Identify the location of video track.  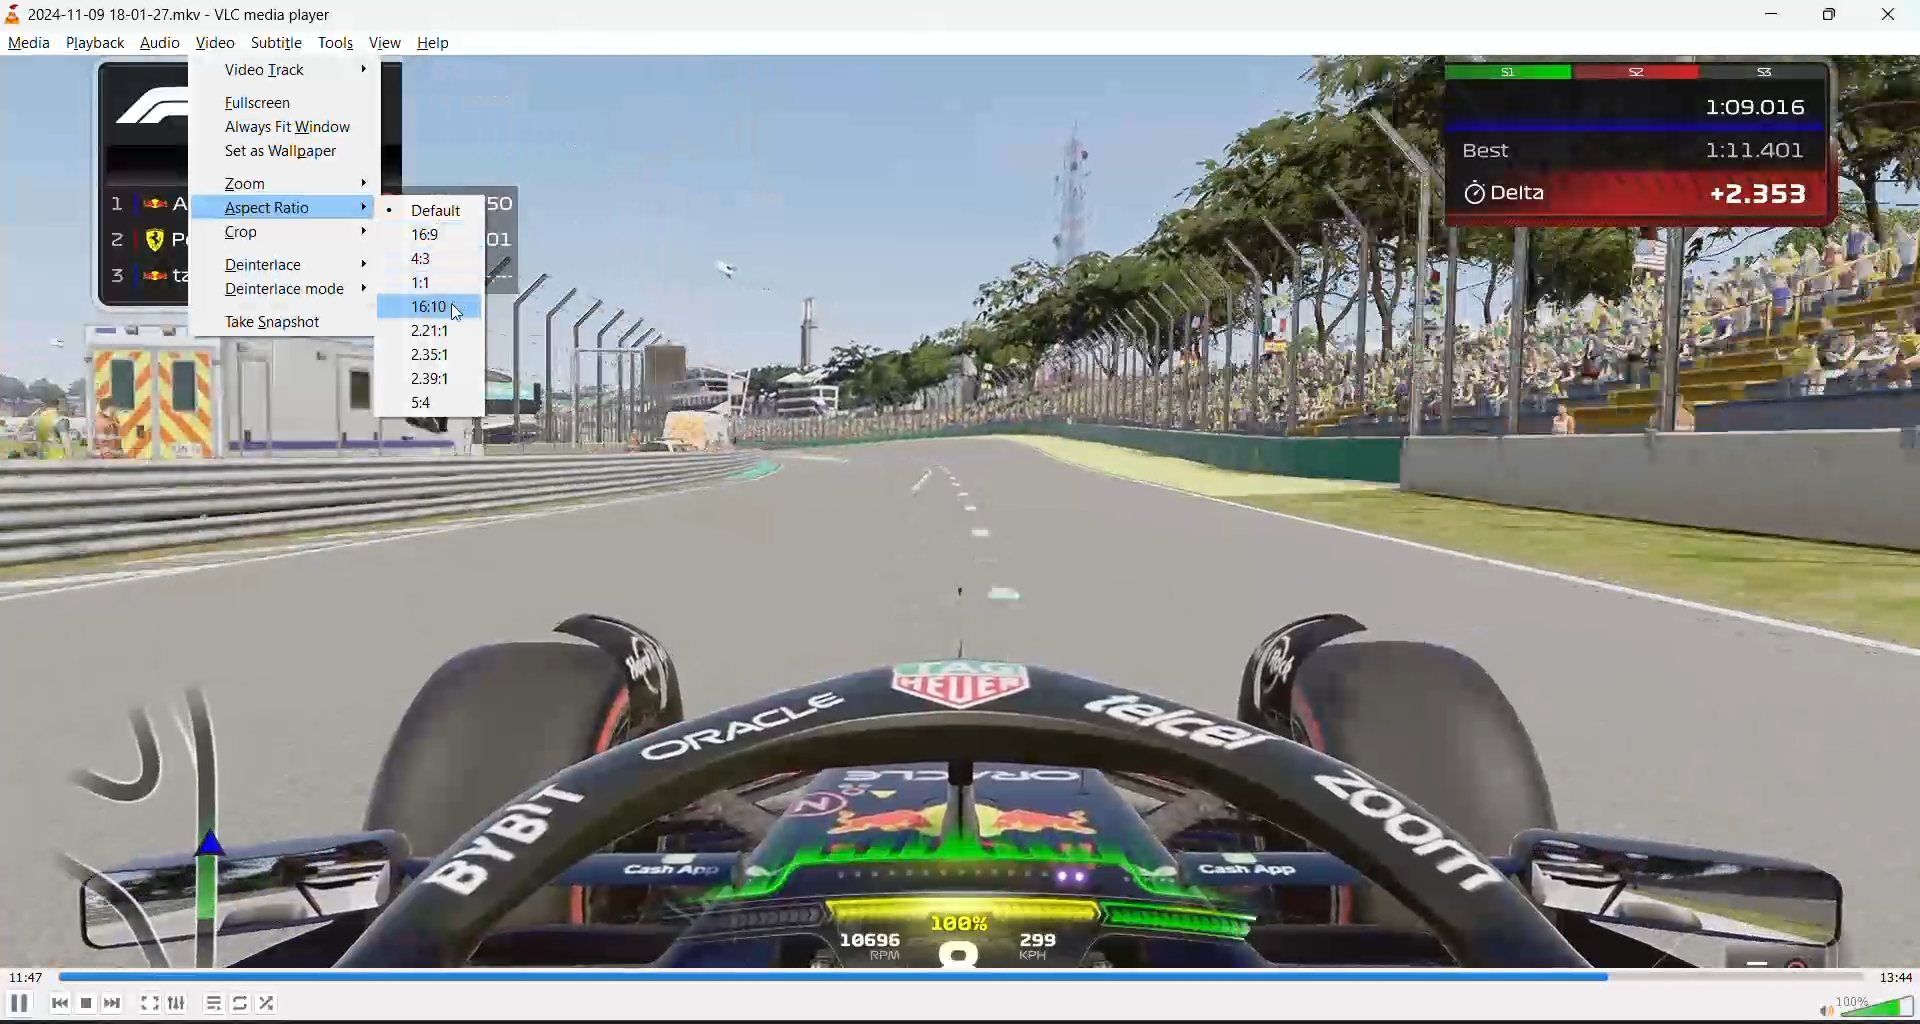
(271, 77).